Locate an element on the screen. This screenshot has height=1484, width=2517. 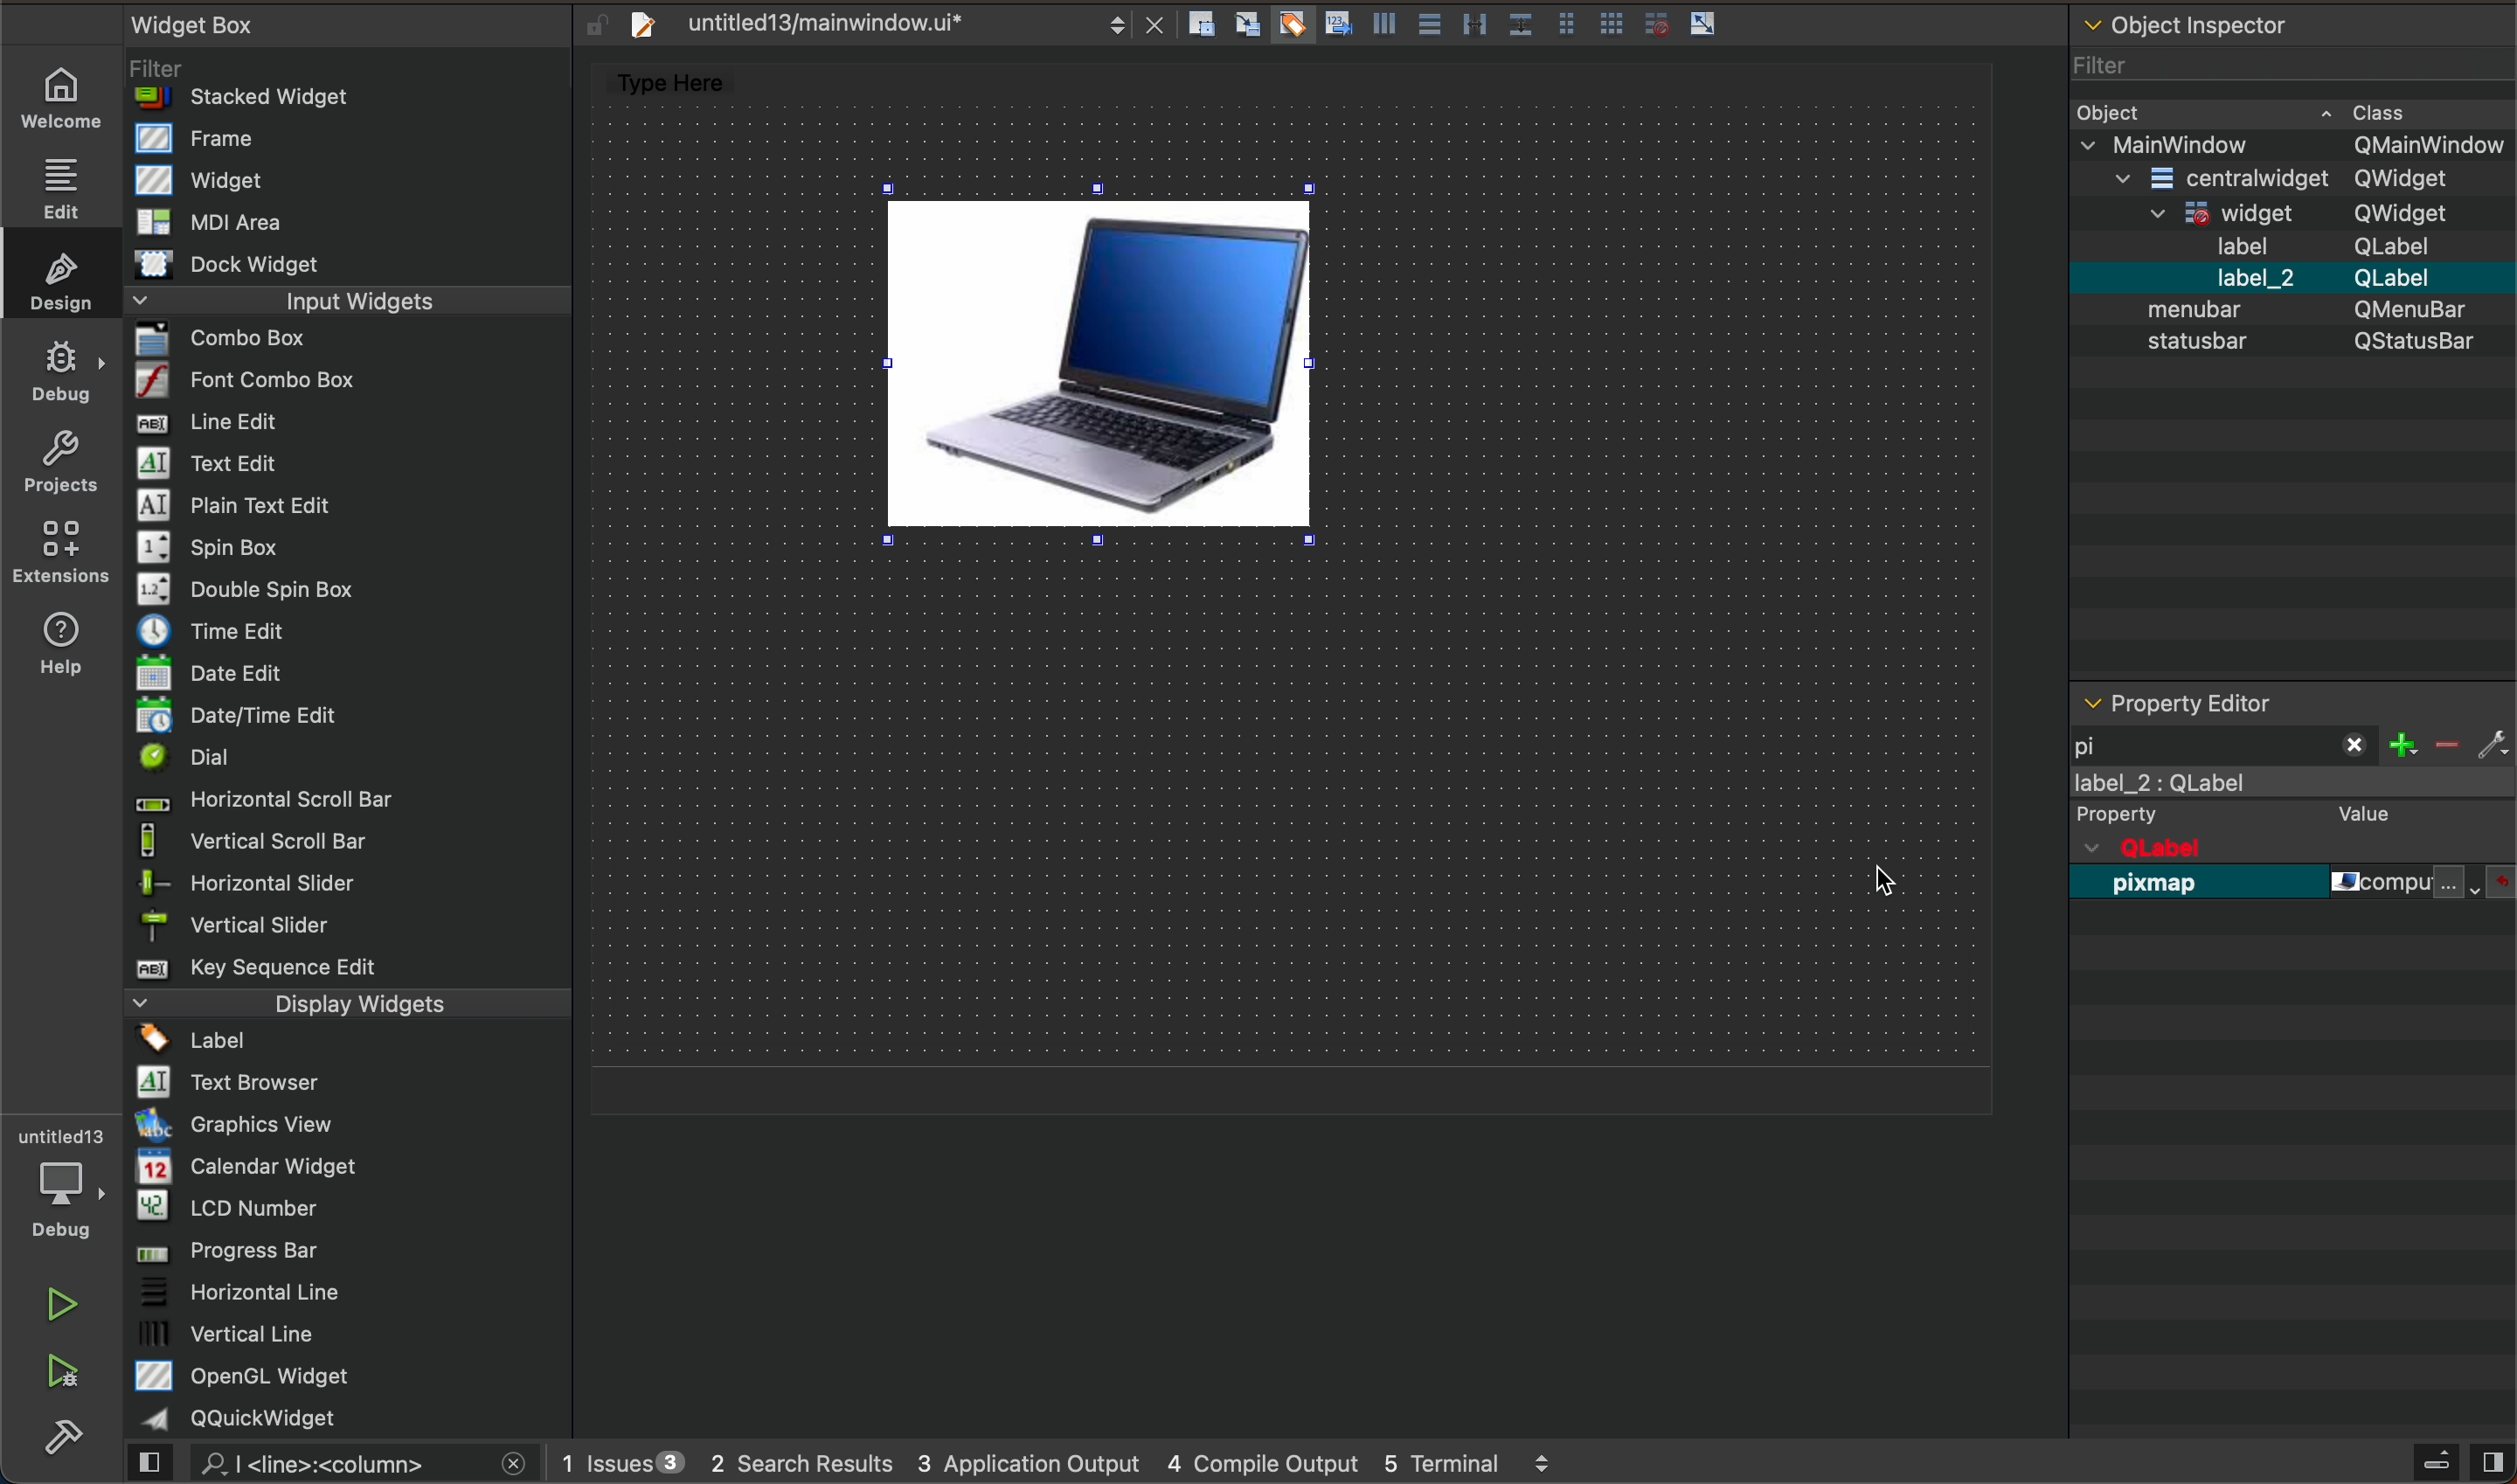
filter is located at coordinates (2453, 740).